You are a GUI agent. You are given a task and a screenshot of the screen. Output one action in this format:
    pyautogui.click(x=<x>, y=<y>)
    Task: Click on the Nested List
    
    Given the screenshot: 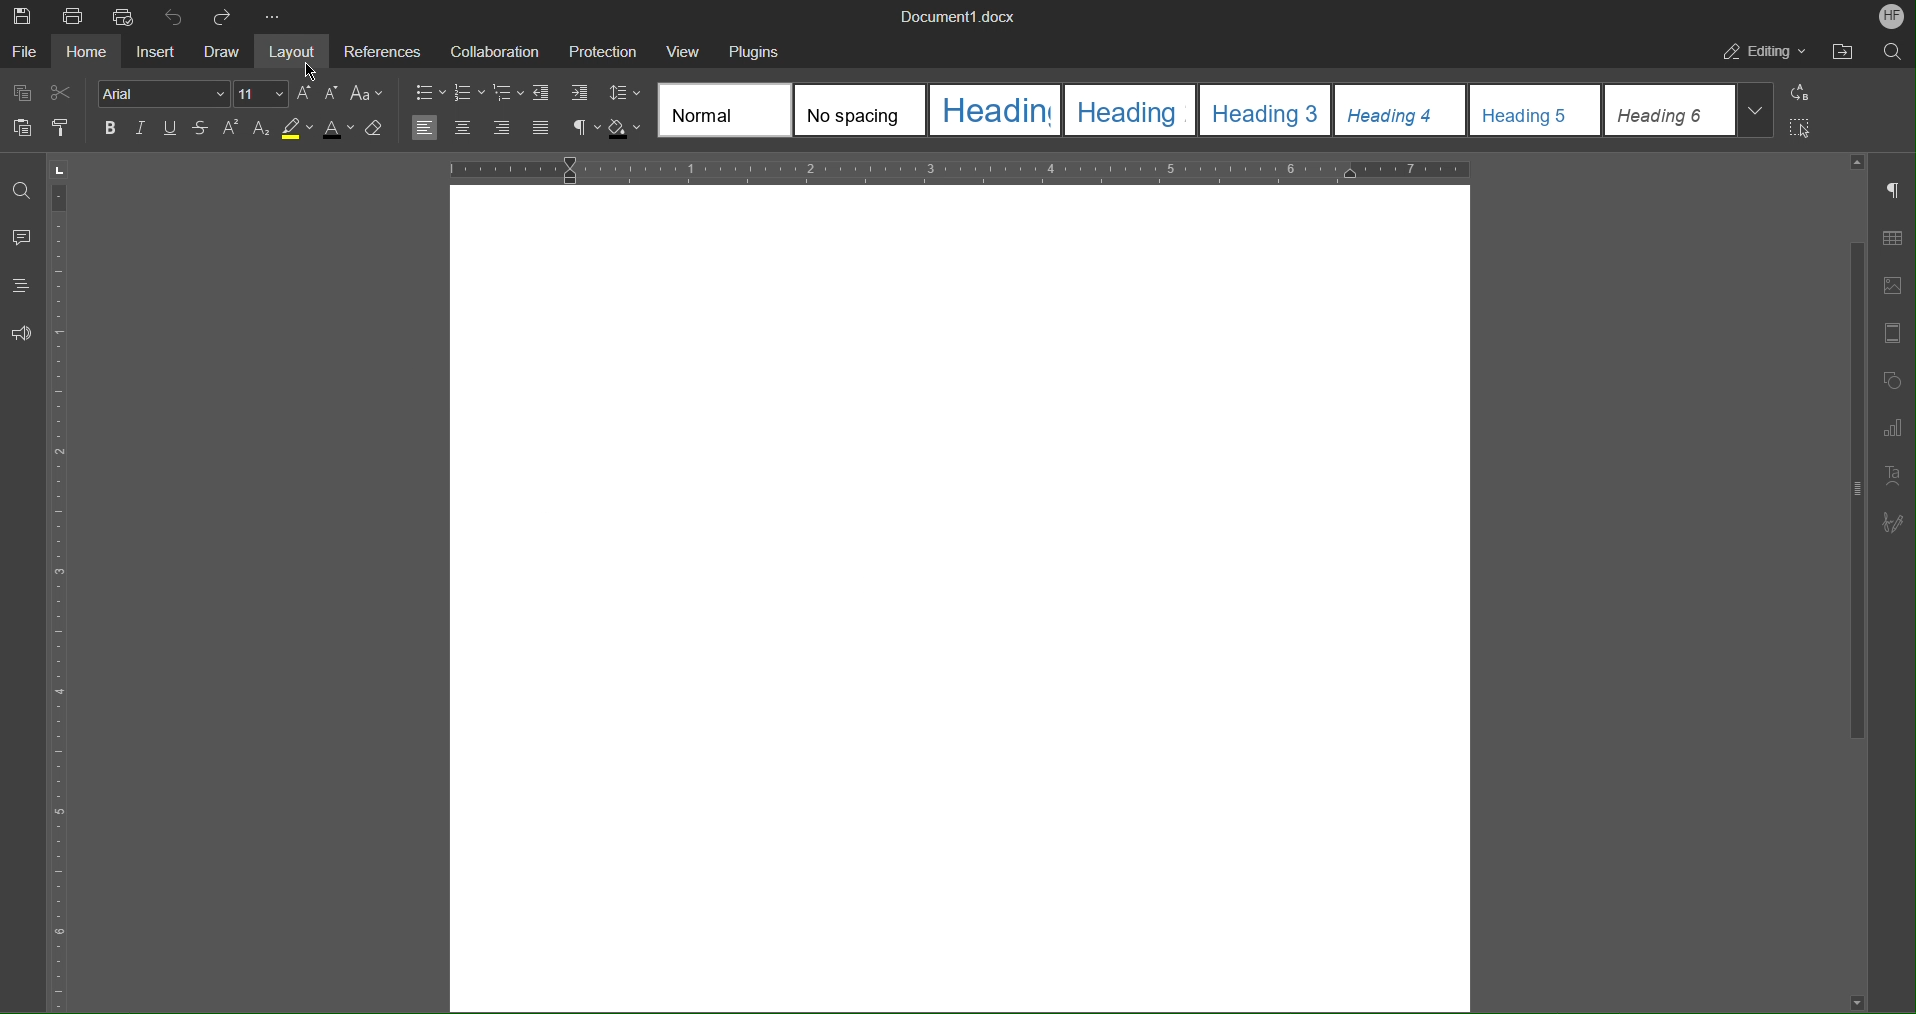 What is the action you would take?
    pyautogui.click(x=510, y=95)
    